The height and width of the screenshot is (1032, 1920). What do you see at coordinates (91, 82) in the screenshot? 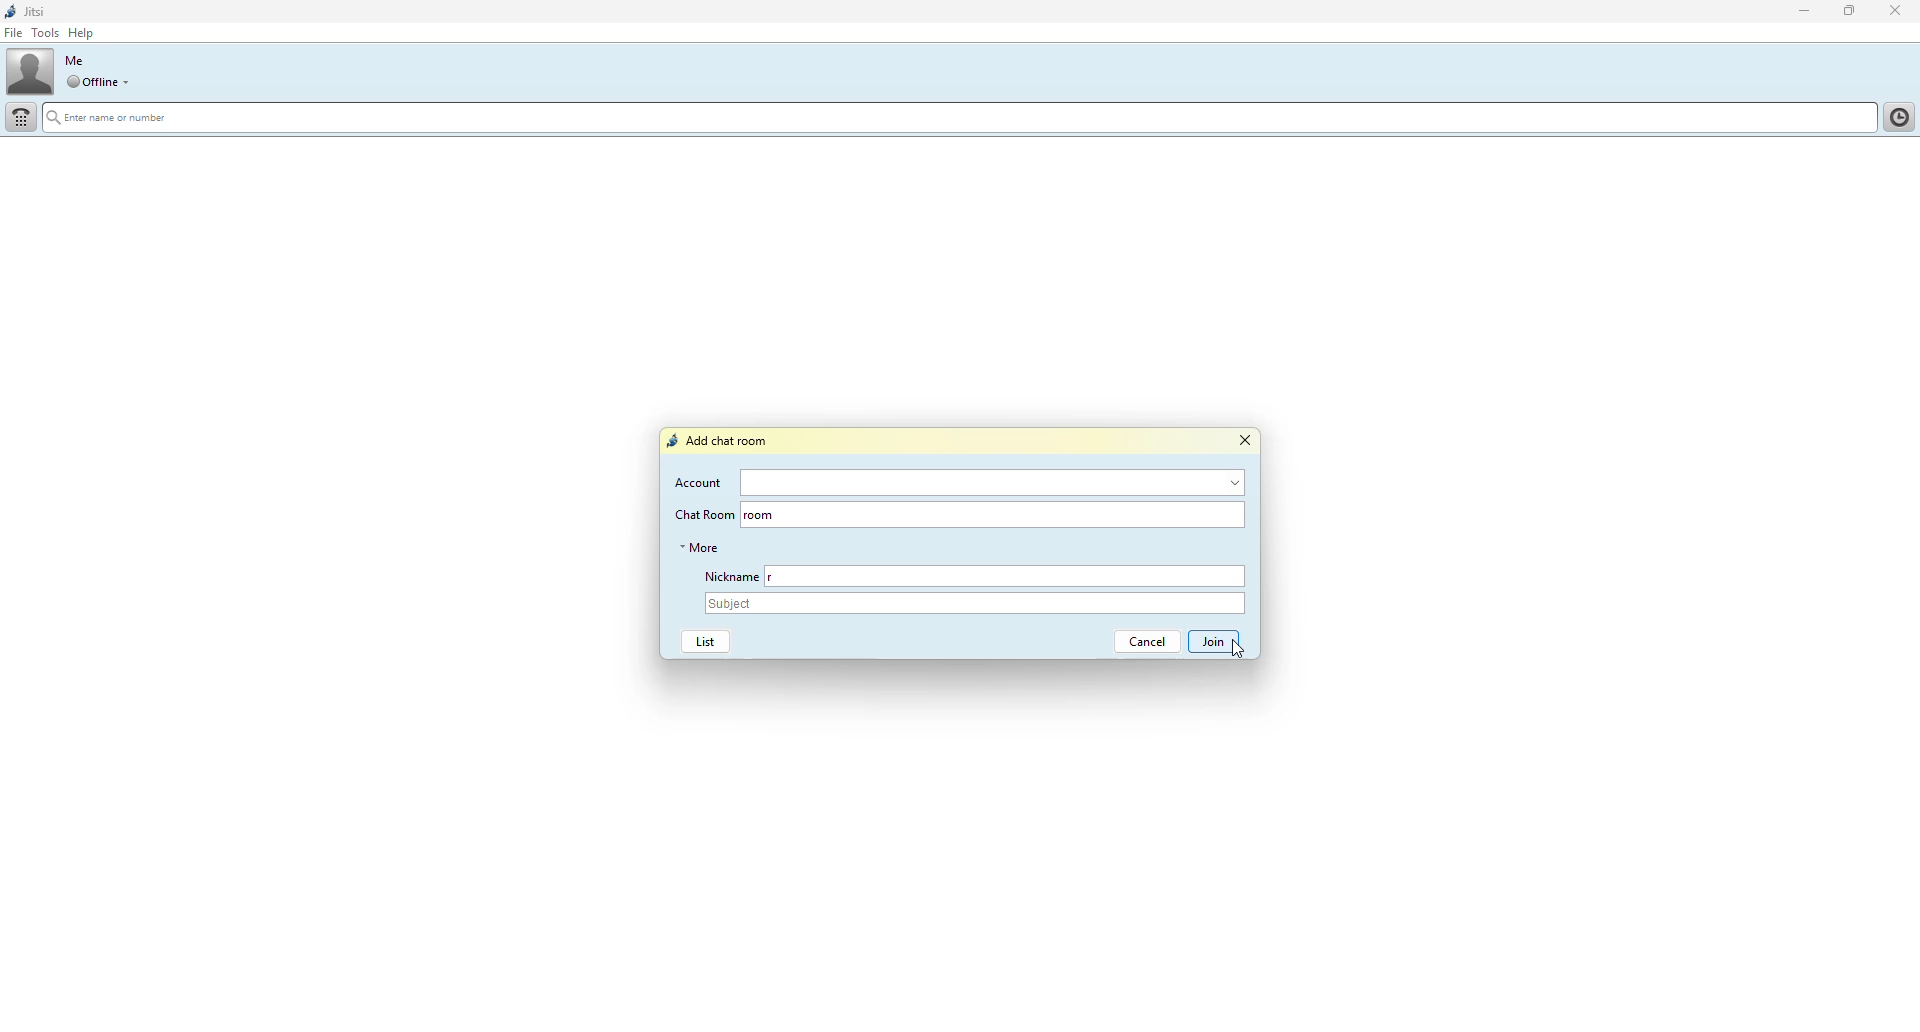
I see `offline` at bounding box center [91, 82].